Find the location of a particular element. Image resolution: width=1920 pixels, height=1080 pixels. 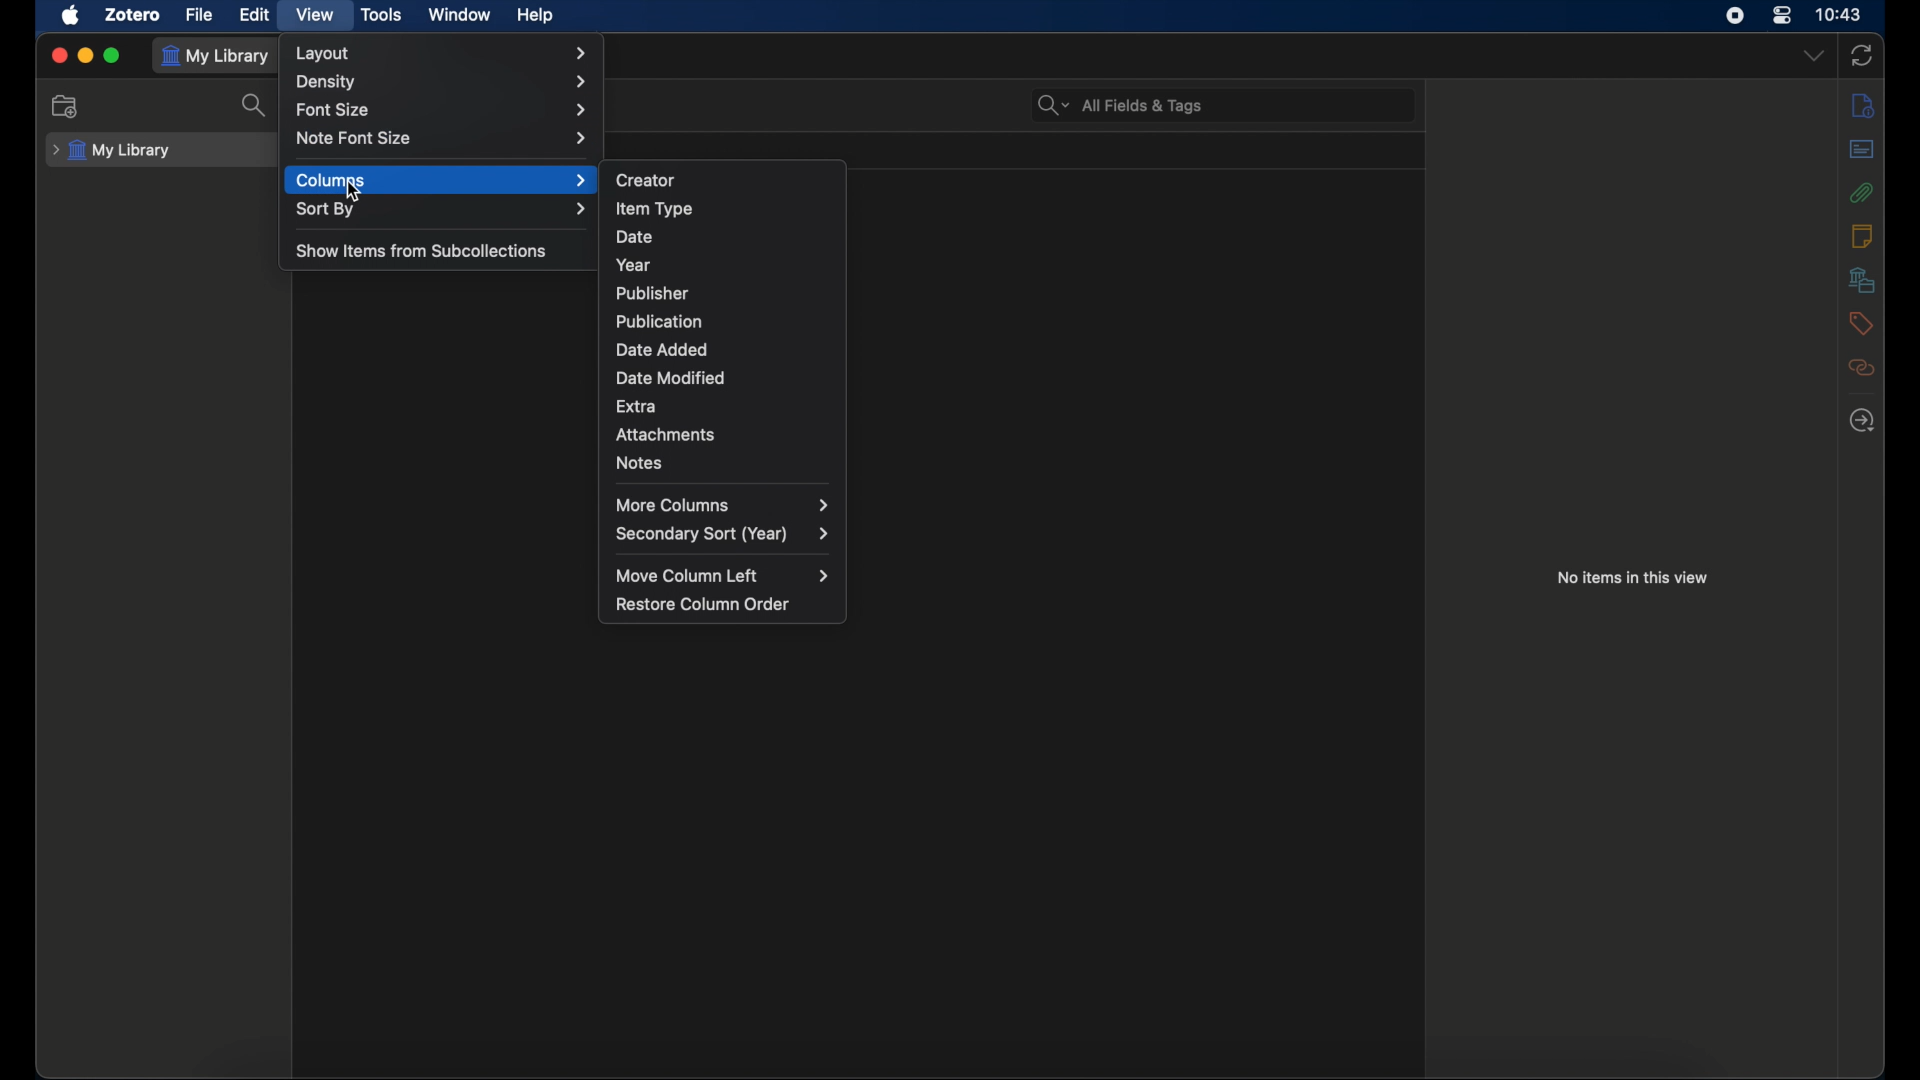

search is located at coordinates (256, 105).